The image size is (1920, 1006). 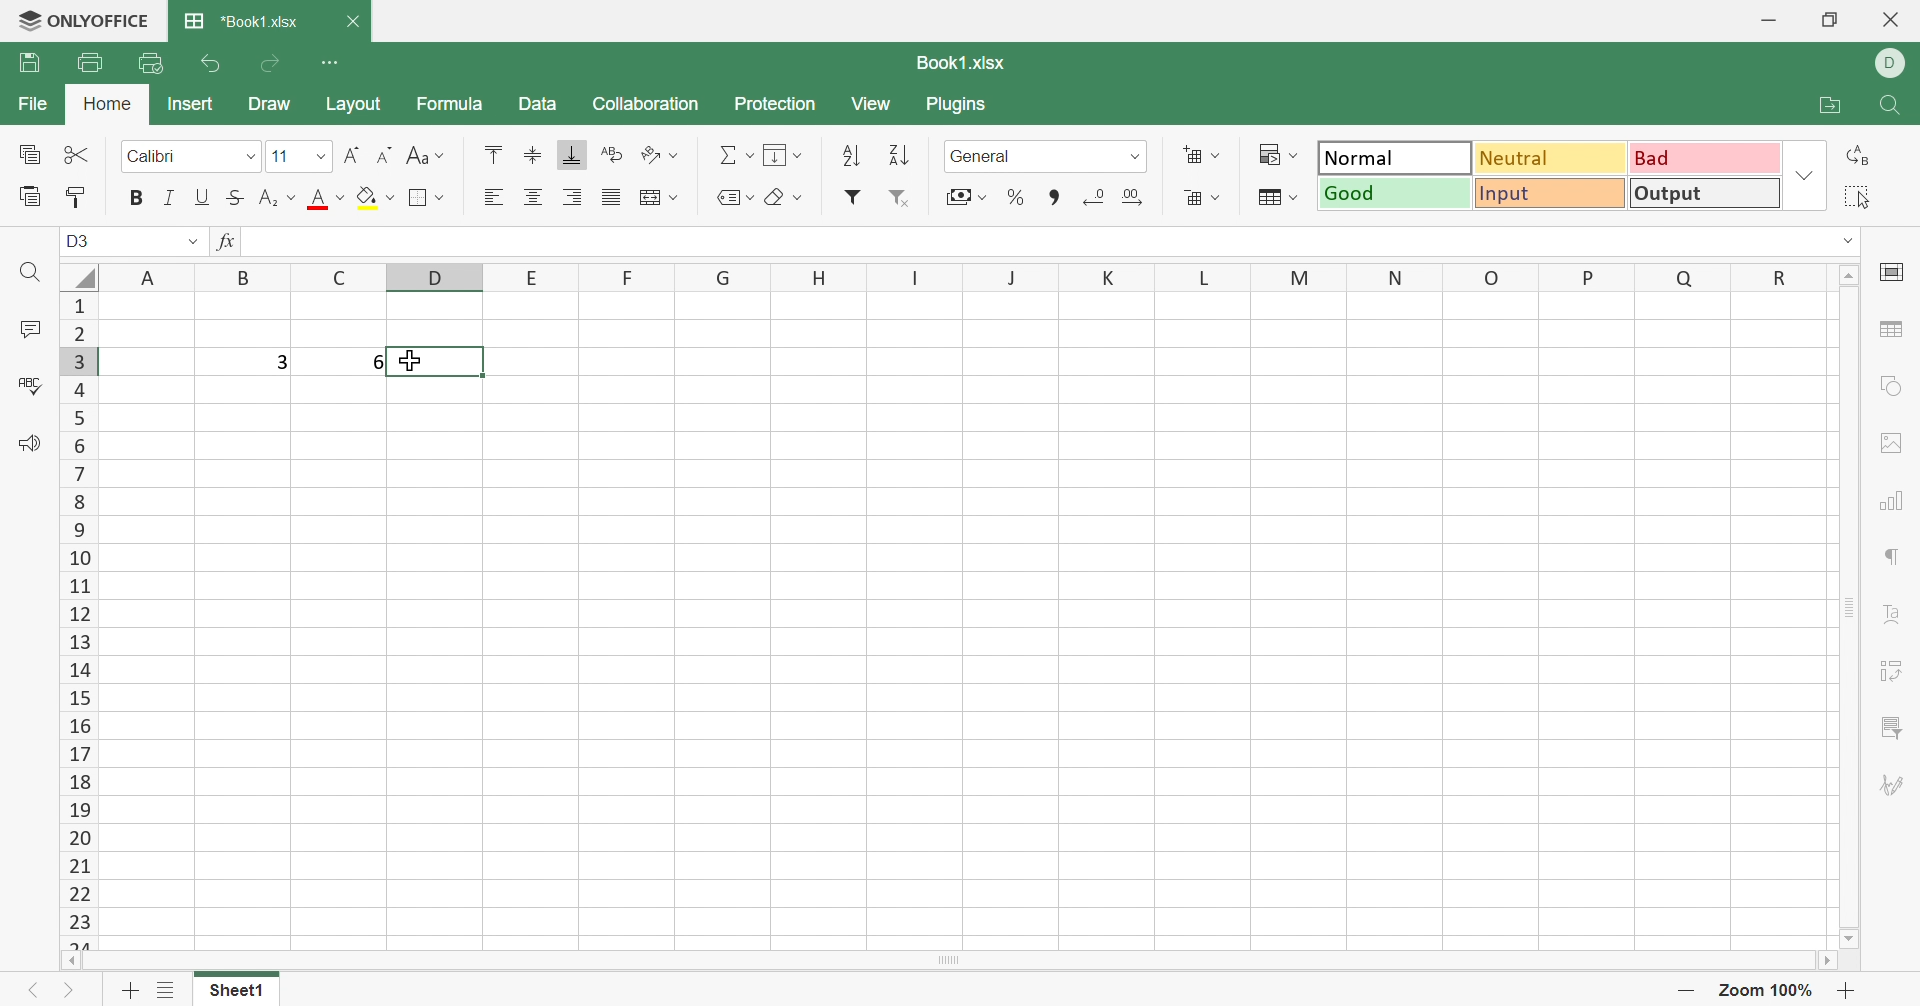 I want to click on Scroll bar, so click(x=1852, y=606).